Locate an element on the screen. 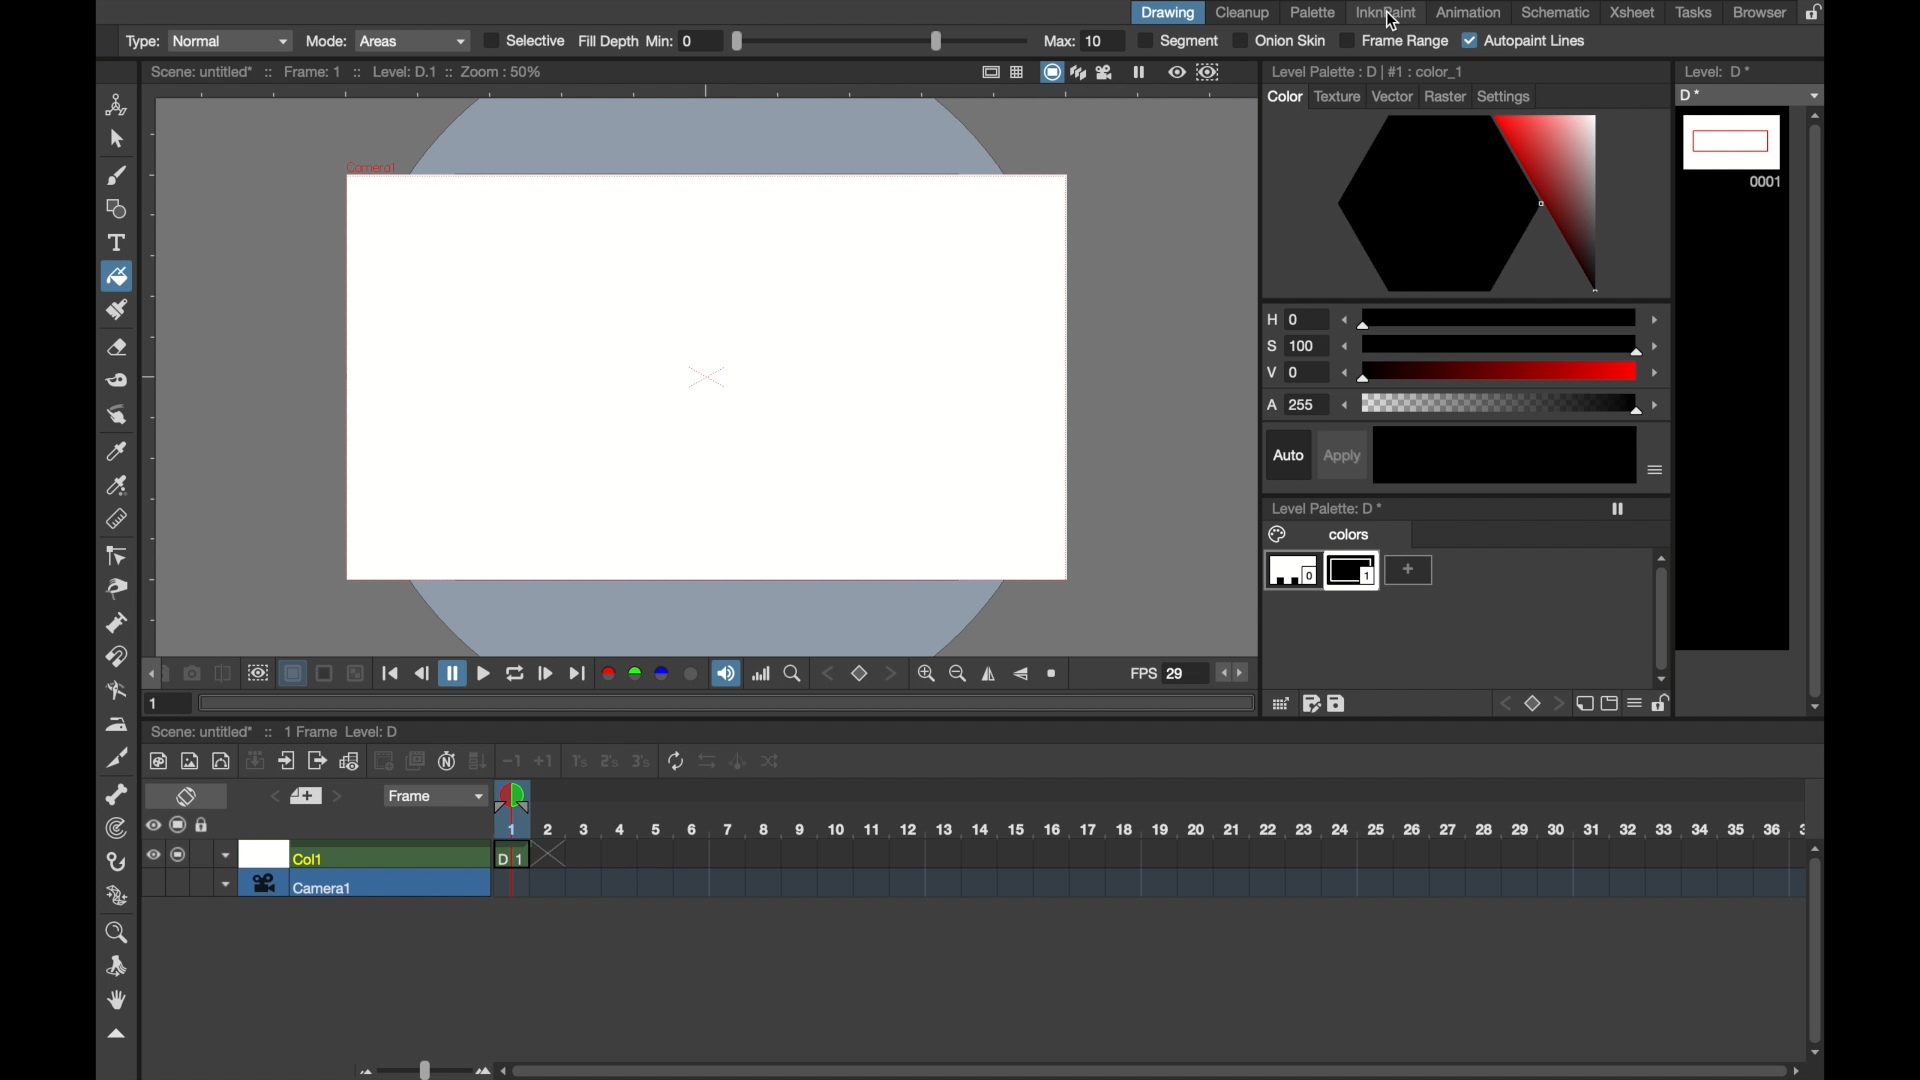 This screenshot has height=1080, width=1920. layers is located at coordinates (1078, 71).